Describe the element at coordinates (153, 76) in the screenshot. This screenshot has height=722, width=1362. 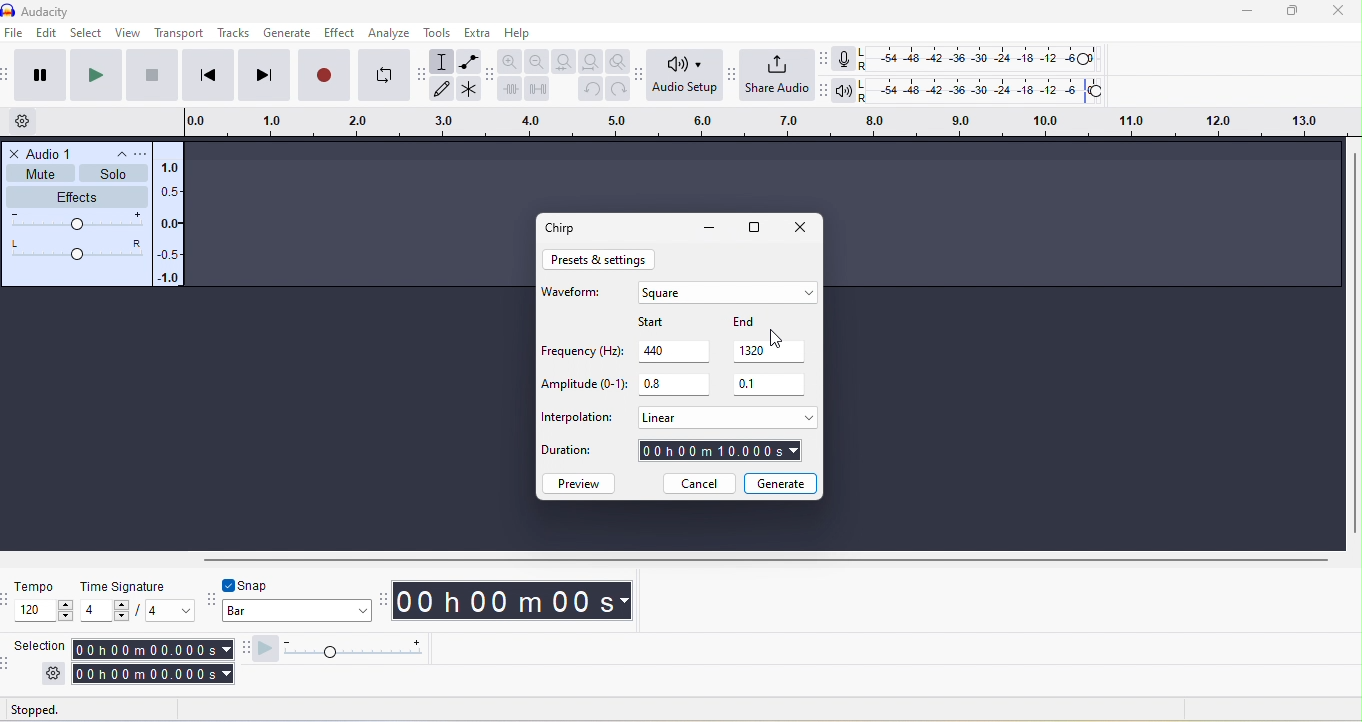
I see `stop` at that location.